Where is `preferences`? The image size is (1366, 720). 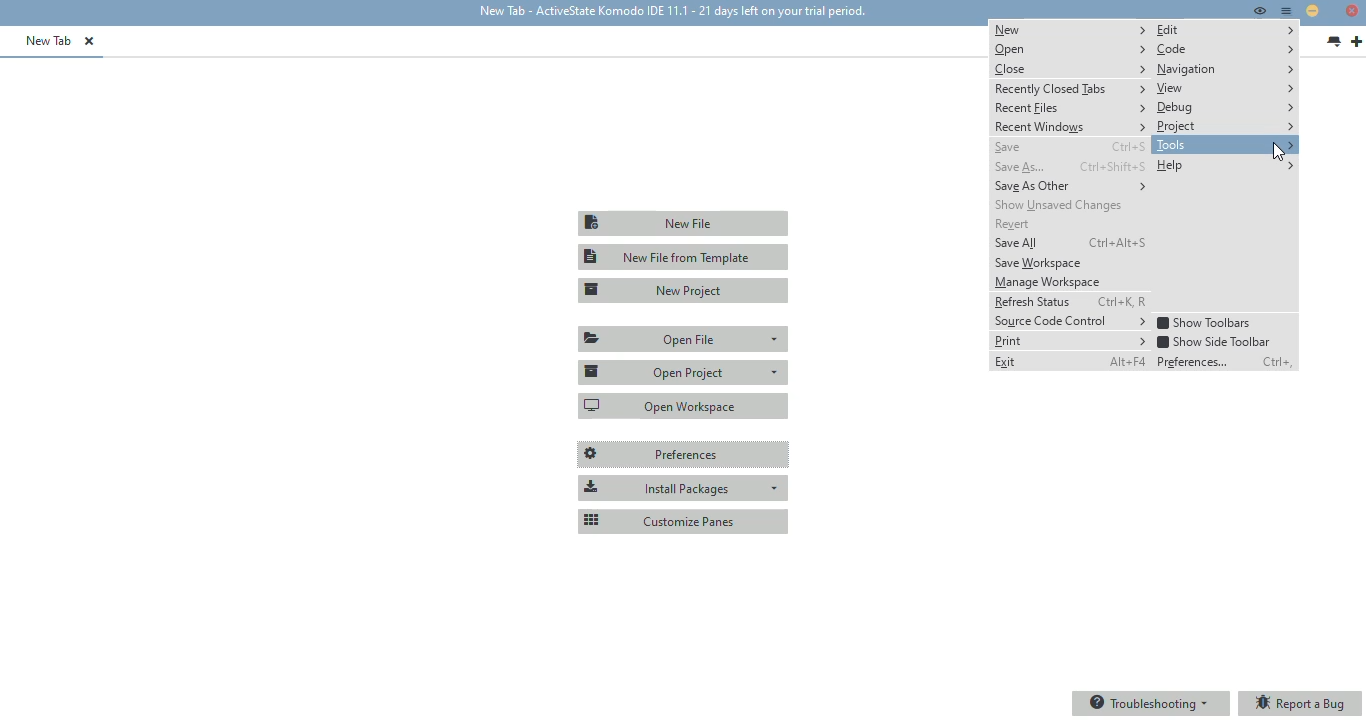 preferences is located at coordinates (1196, 361).